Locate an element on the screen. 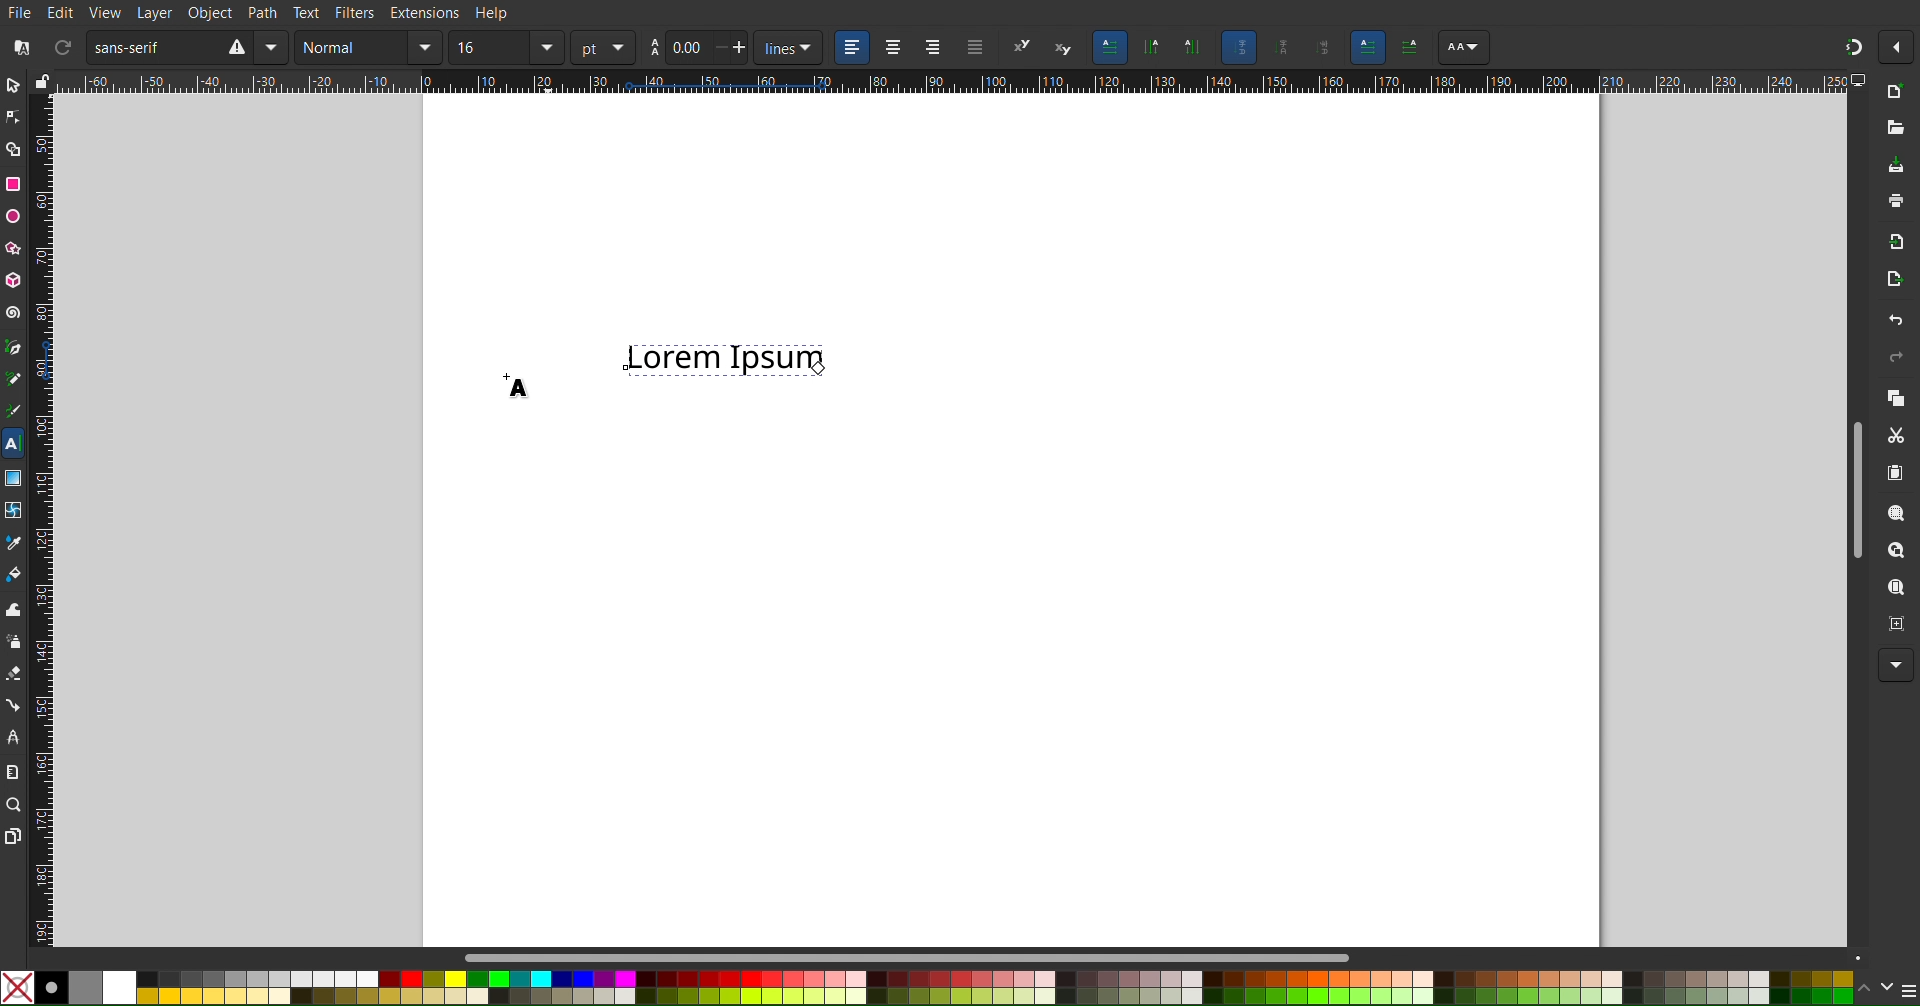  Text Tool is located at coordinates (13, 444).